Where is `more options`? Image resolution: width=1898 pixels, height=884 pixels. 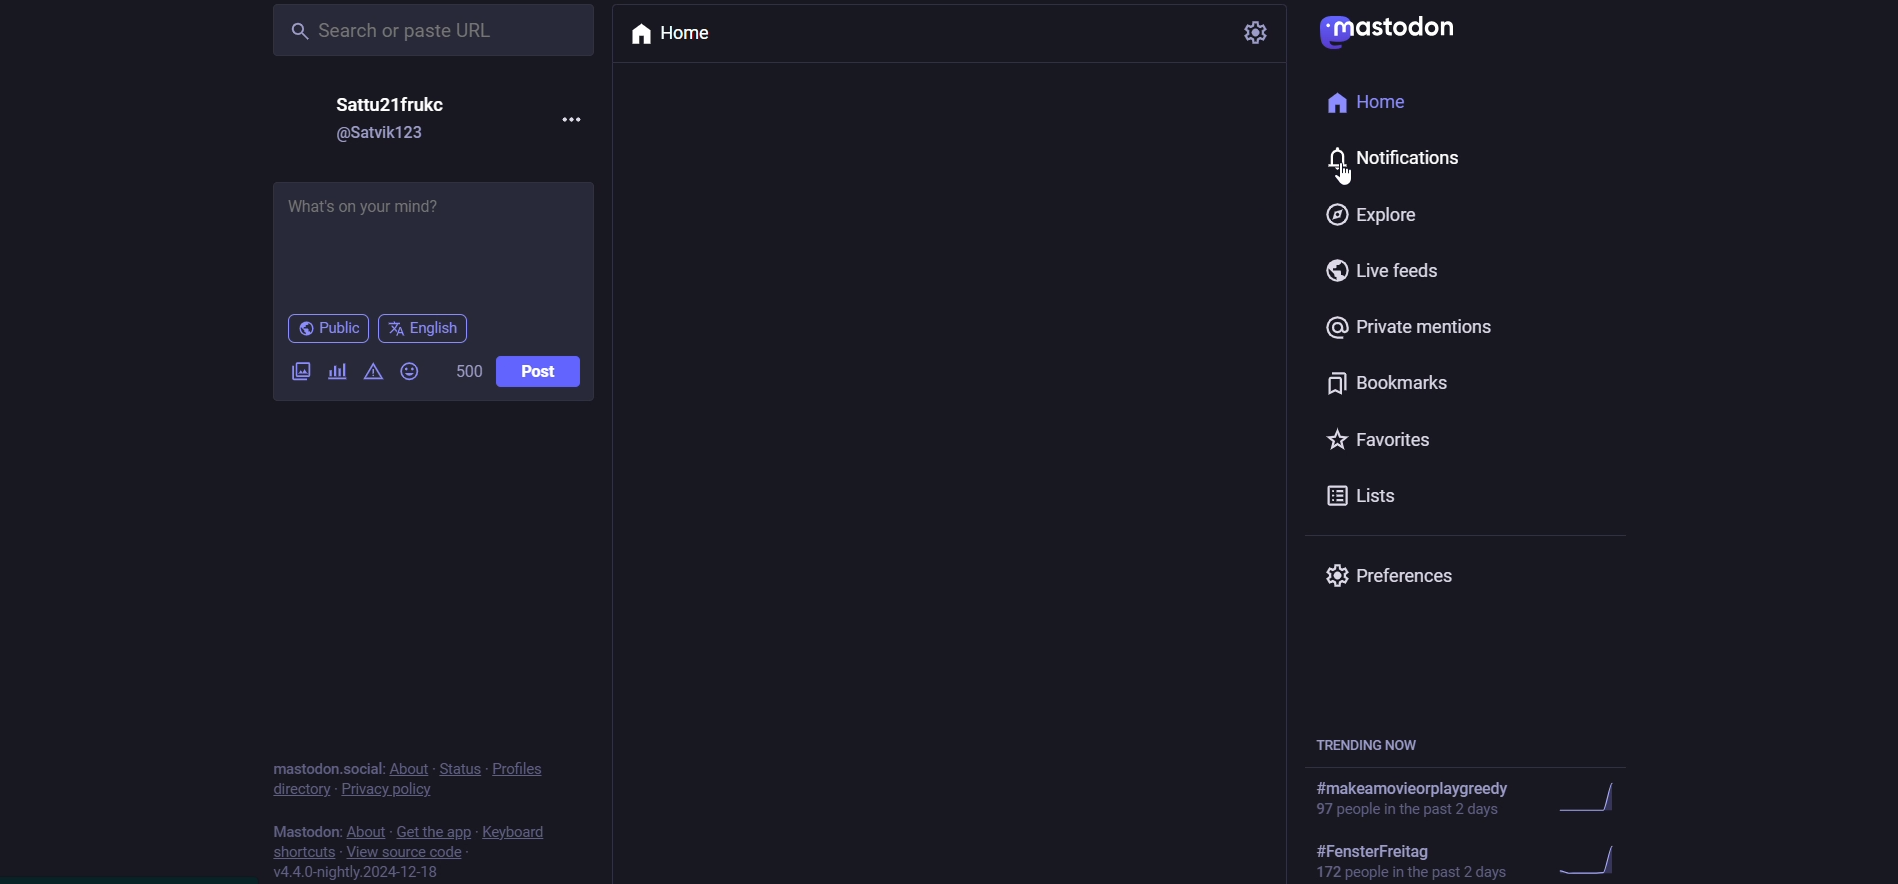 more options is located at coordinates (572, 119).